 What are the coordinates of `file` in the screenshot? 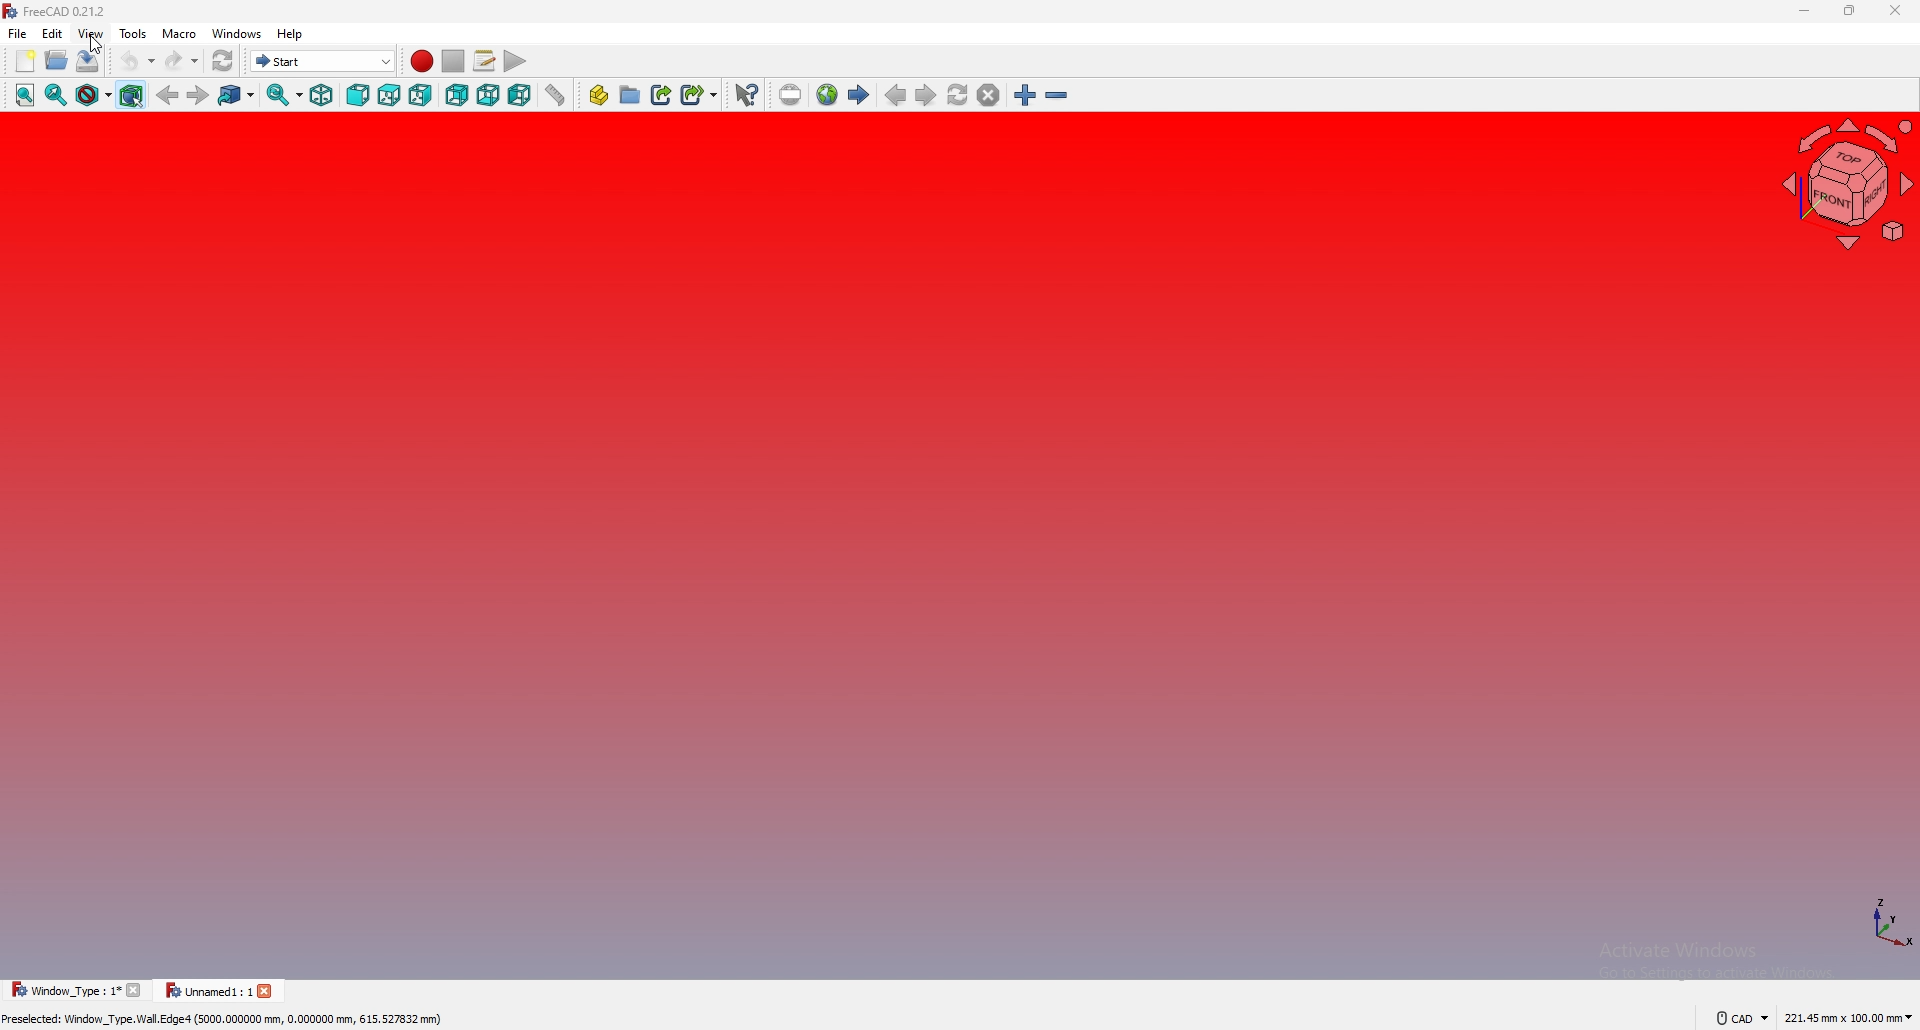 It's located at (17, 33).